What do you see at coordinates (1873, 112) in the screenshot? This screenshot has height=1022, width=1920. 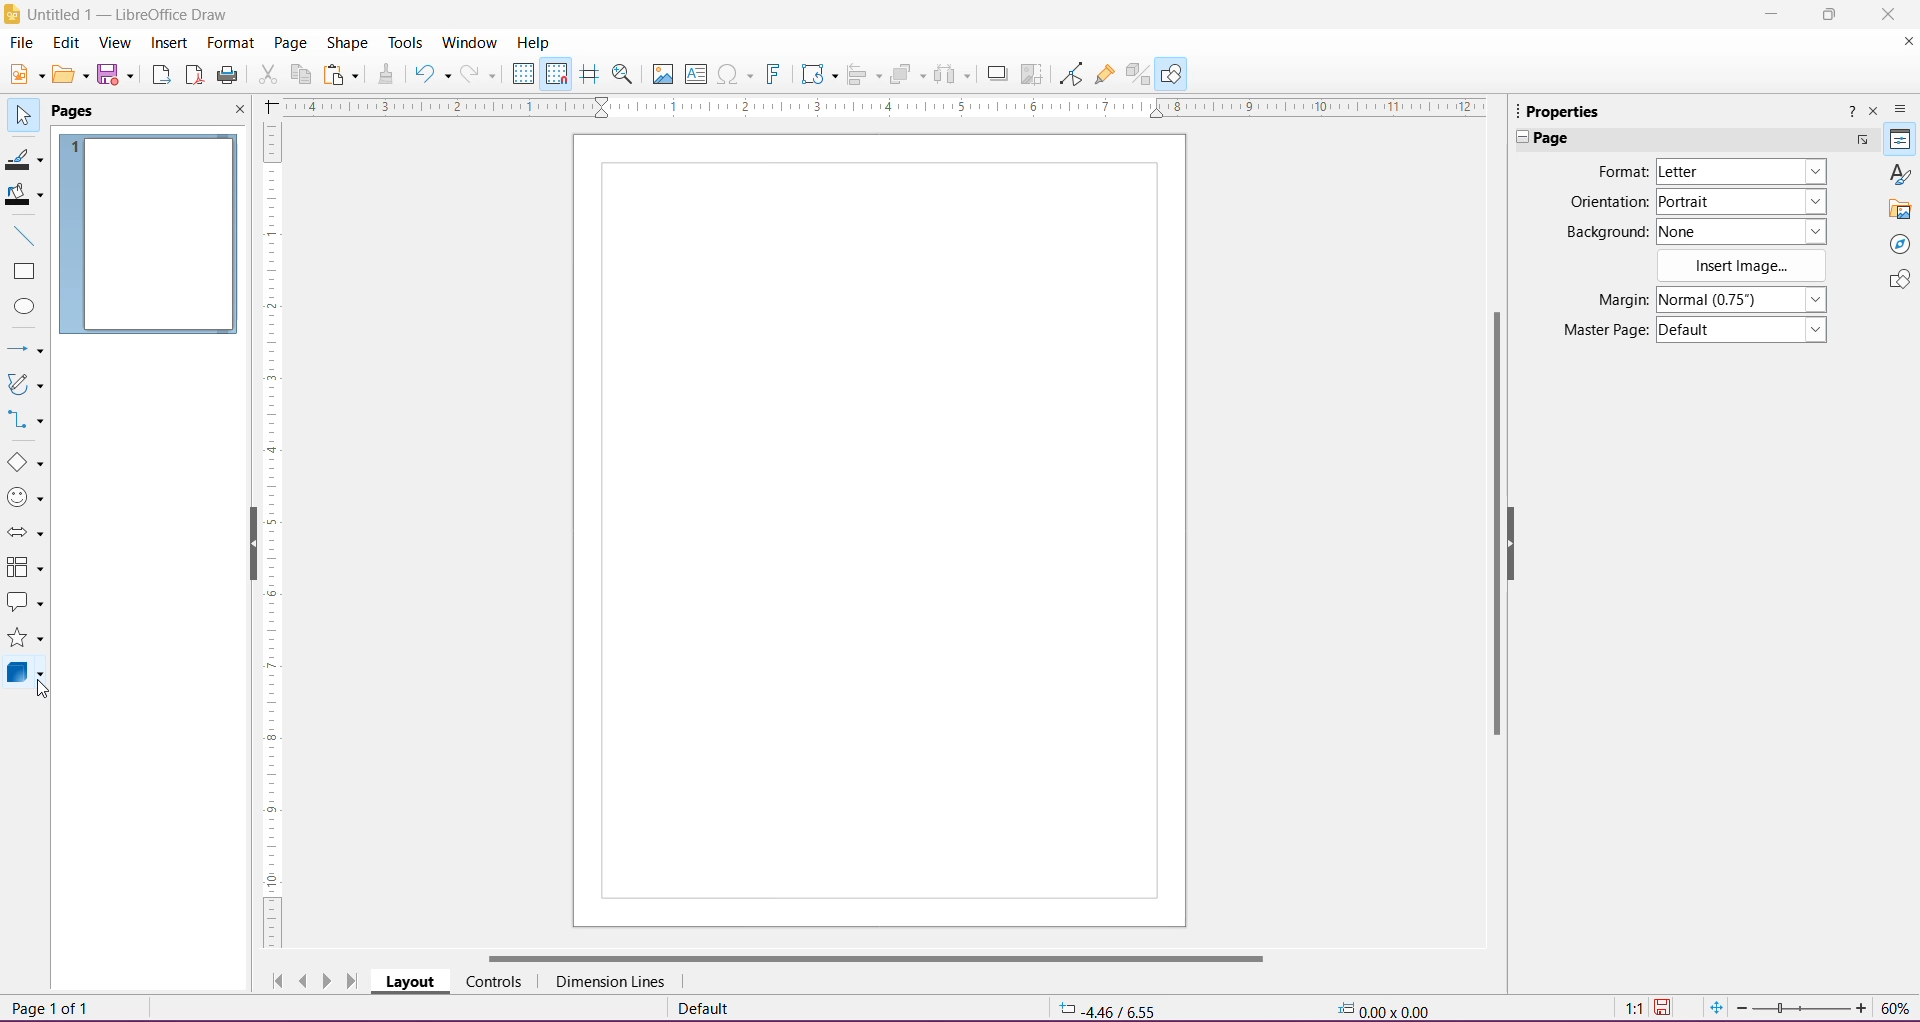 I see `Close Sidebar Deck` at bounding box center [1873, 112].